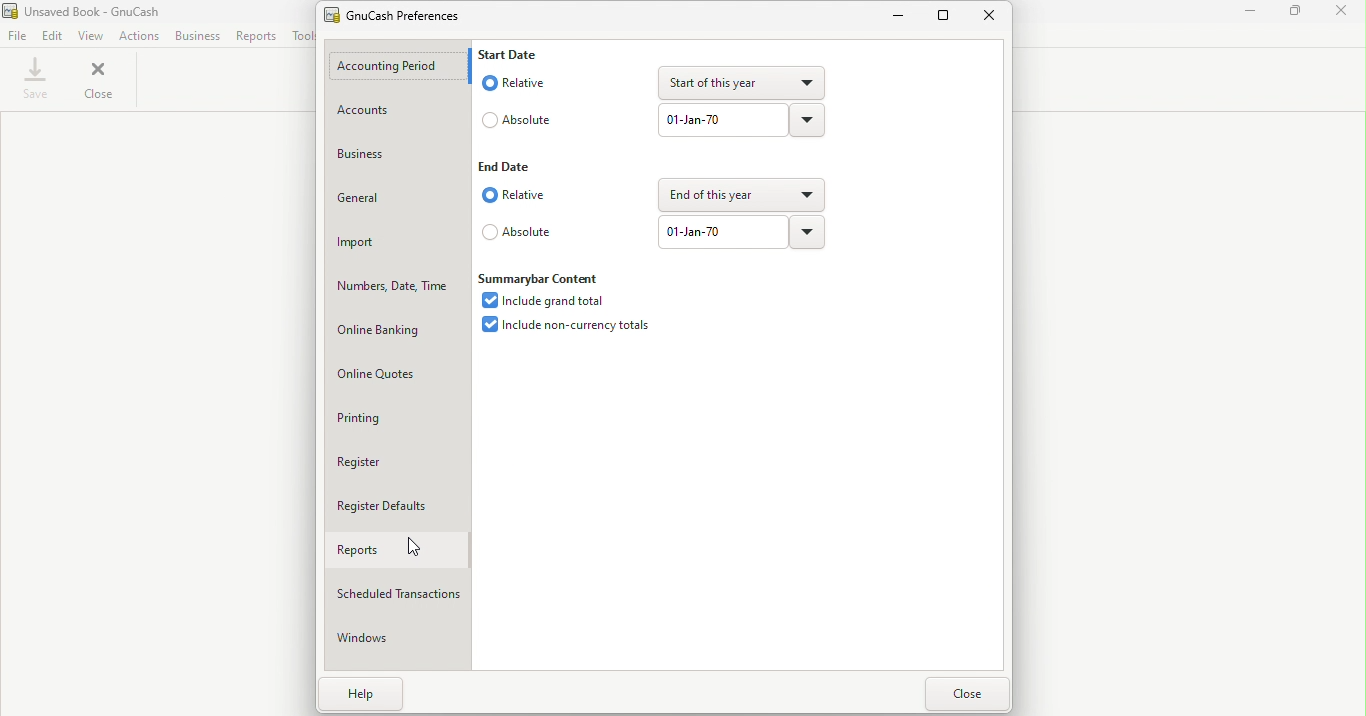 The height and width of the screenshot is (716, 1366). I want to click on View, so click(93, 36).